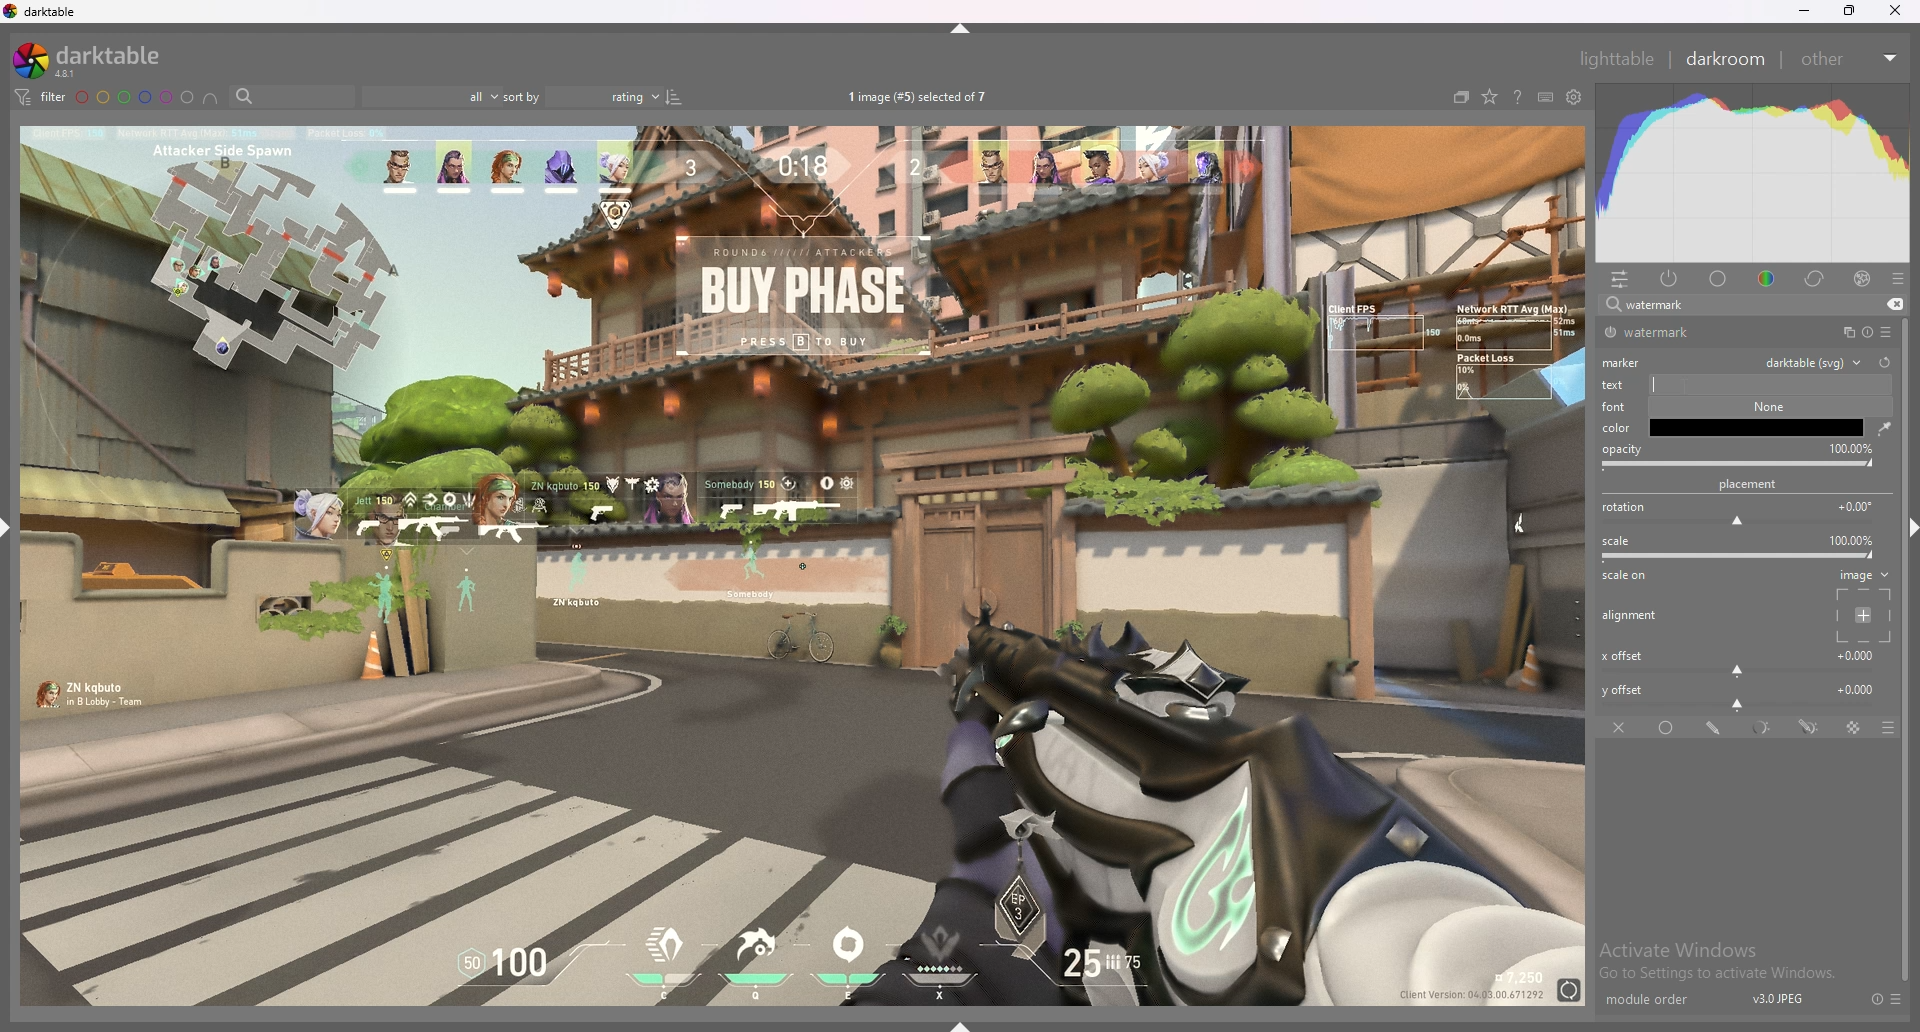 This screenshot has width=1920, height=1032. Describe the element at coordinates (1904, 525) in the screenshot. I see `hide` at that location.